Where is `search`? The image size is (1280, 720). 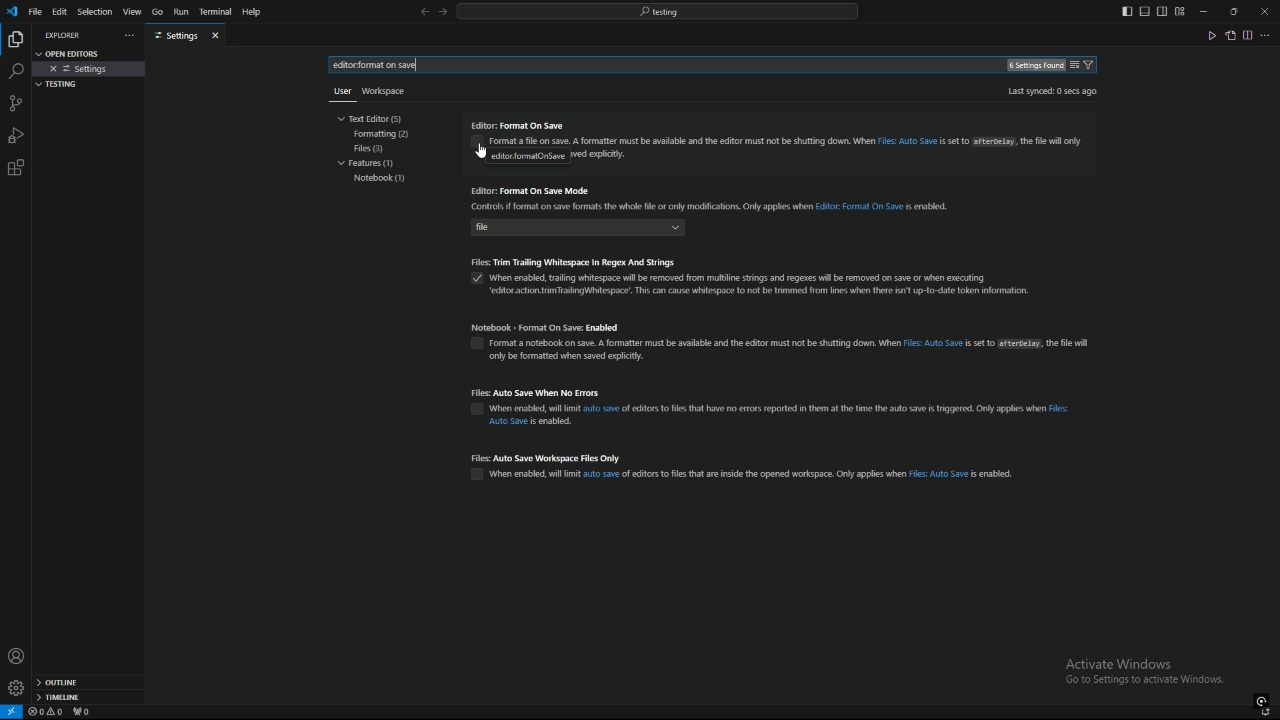 search is located at coordinates (377, 65).